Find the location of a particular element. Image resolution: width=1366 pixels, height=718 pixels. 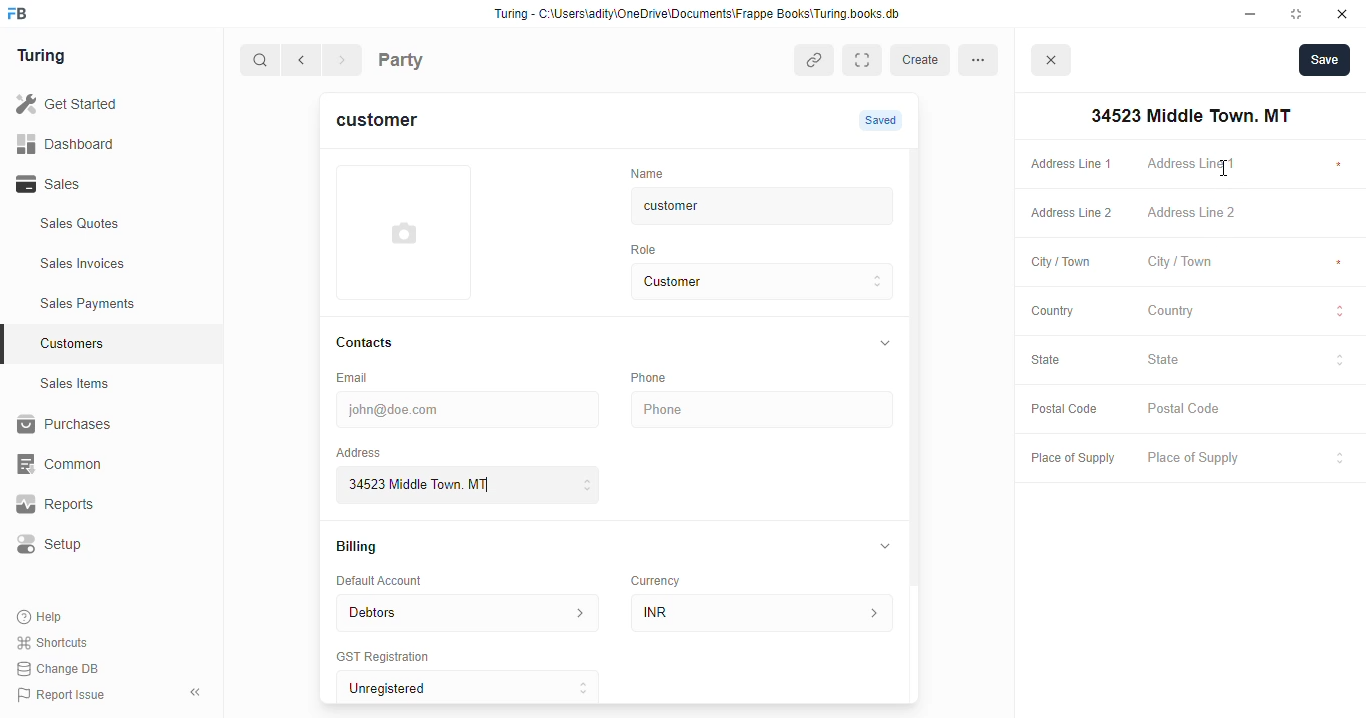

Billing is located at coordinates (366, 548).